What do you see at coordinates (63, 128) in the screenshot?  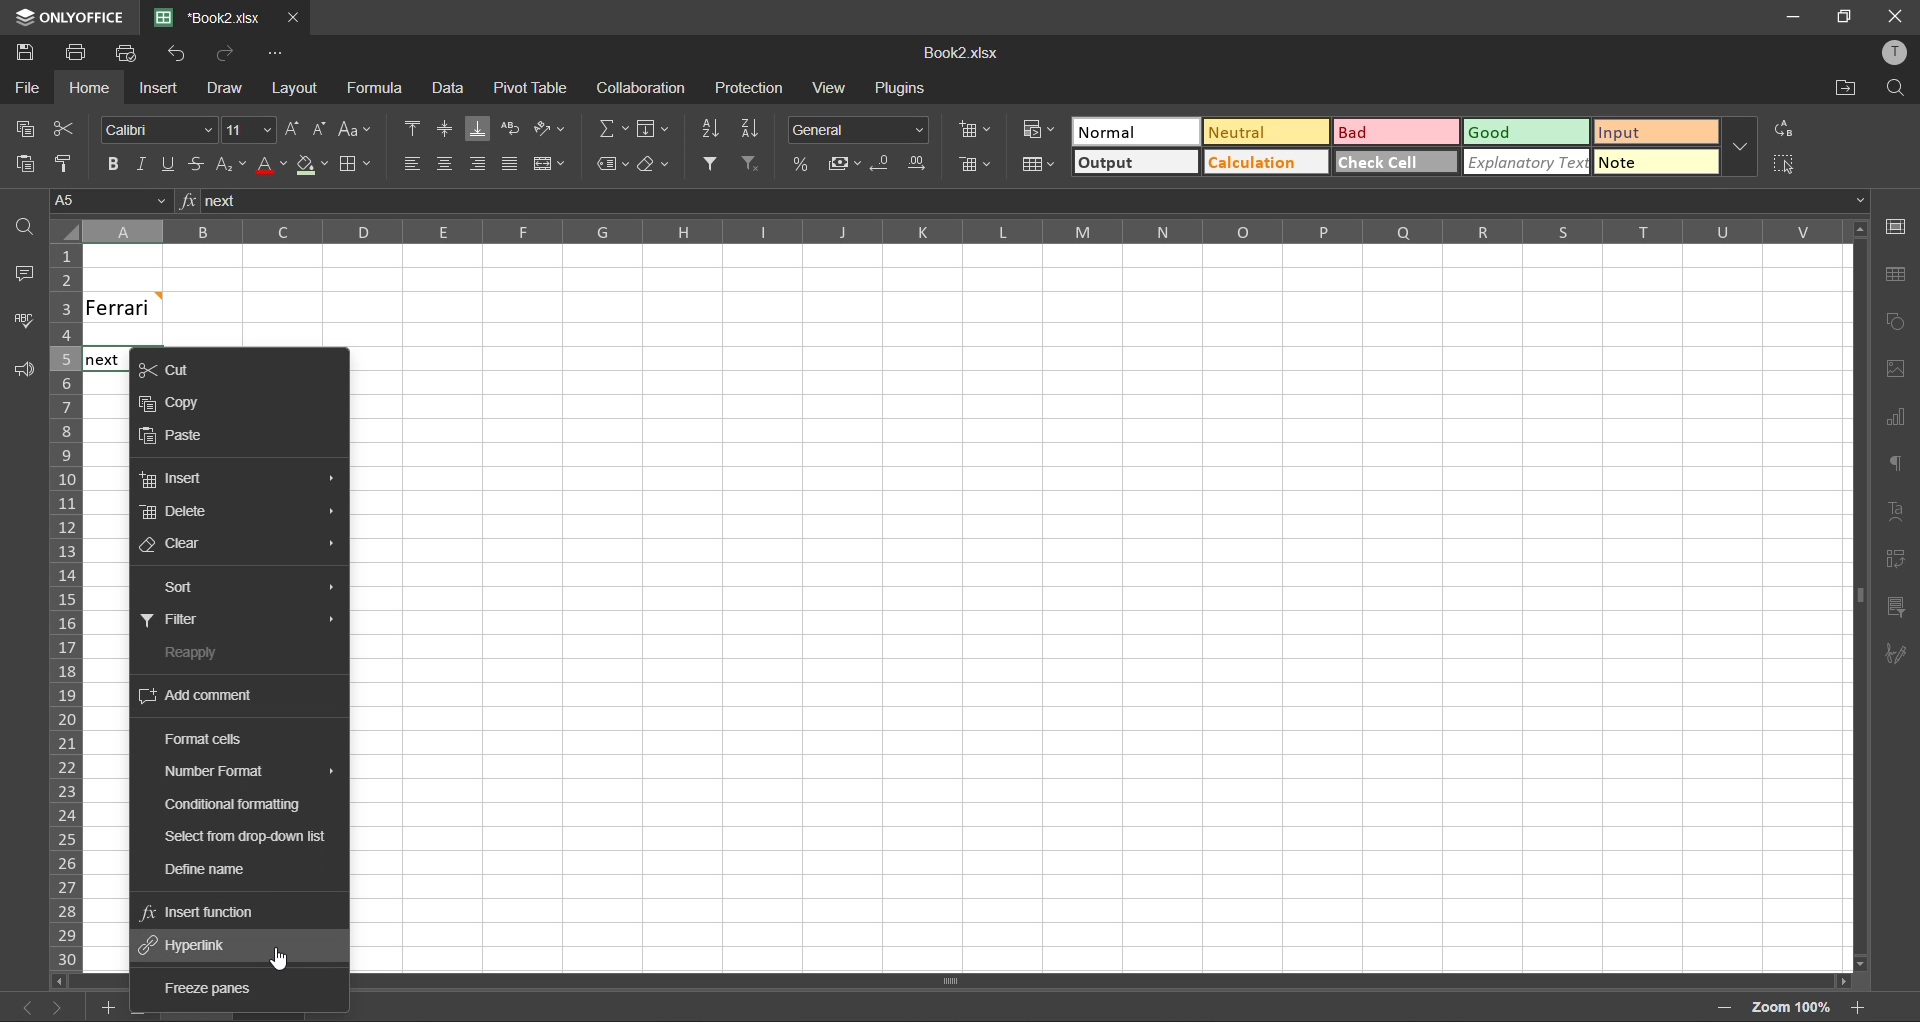 I see `cut` at bounding box center [63, 128].